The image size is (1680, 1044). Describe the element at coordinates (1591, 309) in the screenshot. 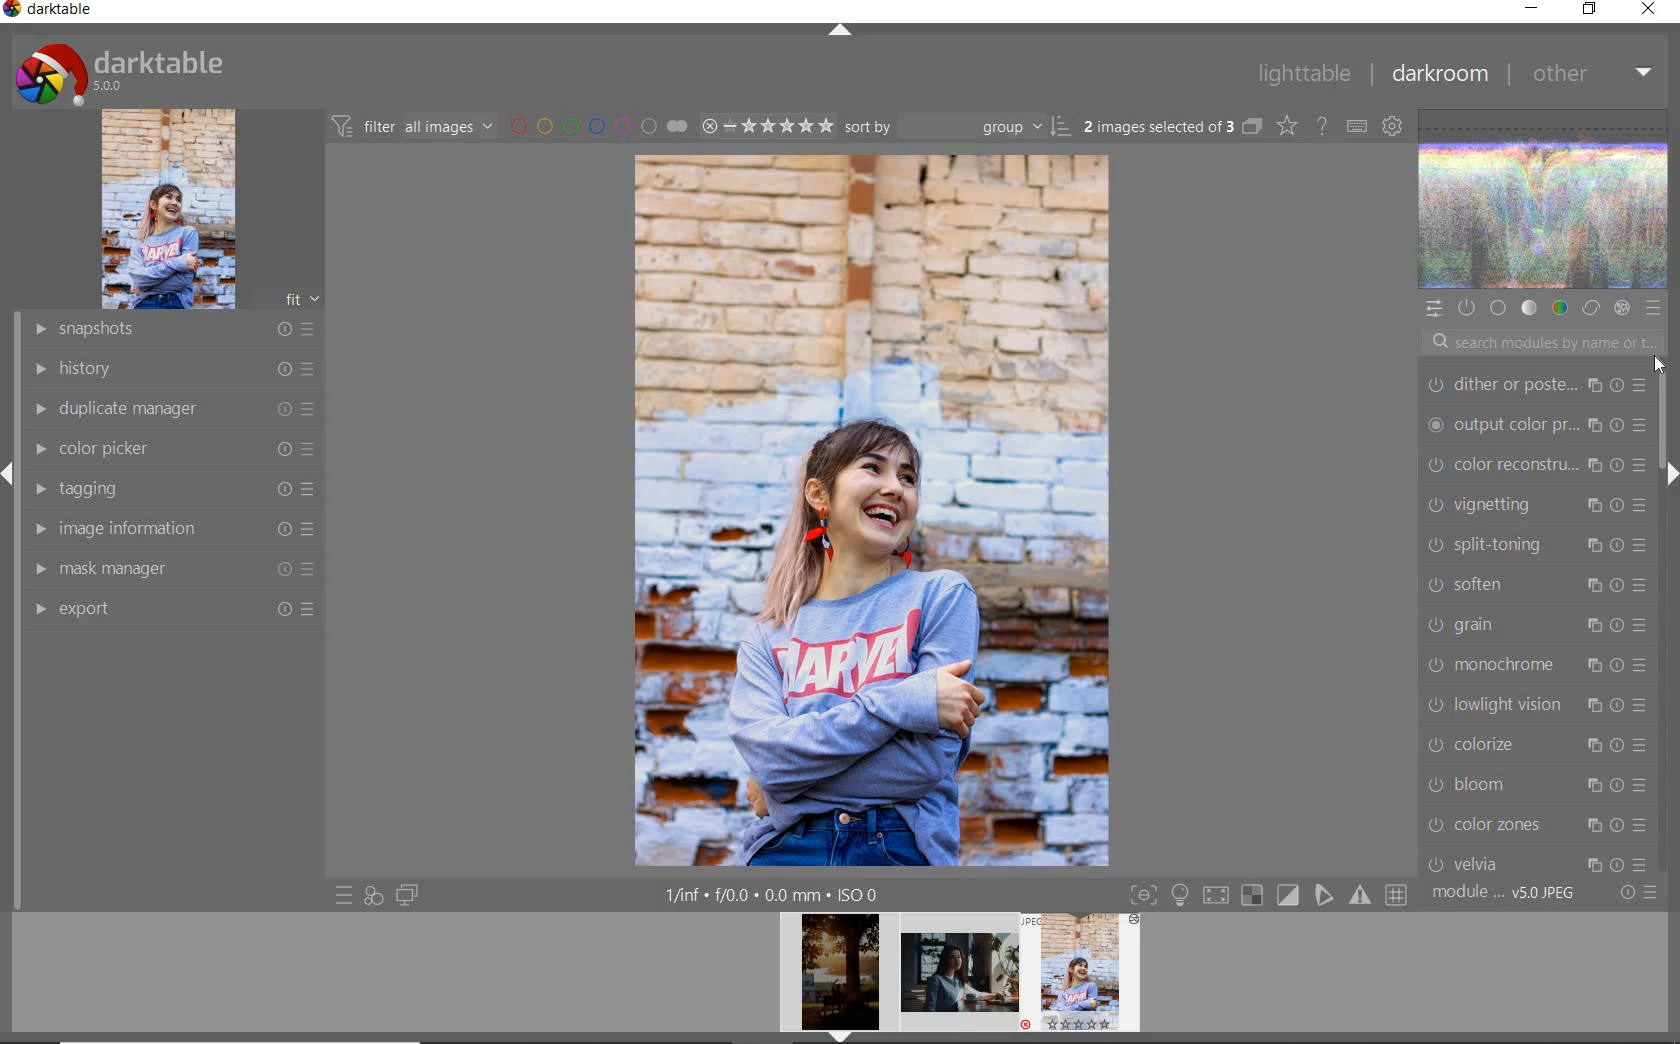

I see `correct` at that location.